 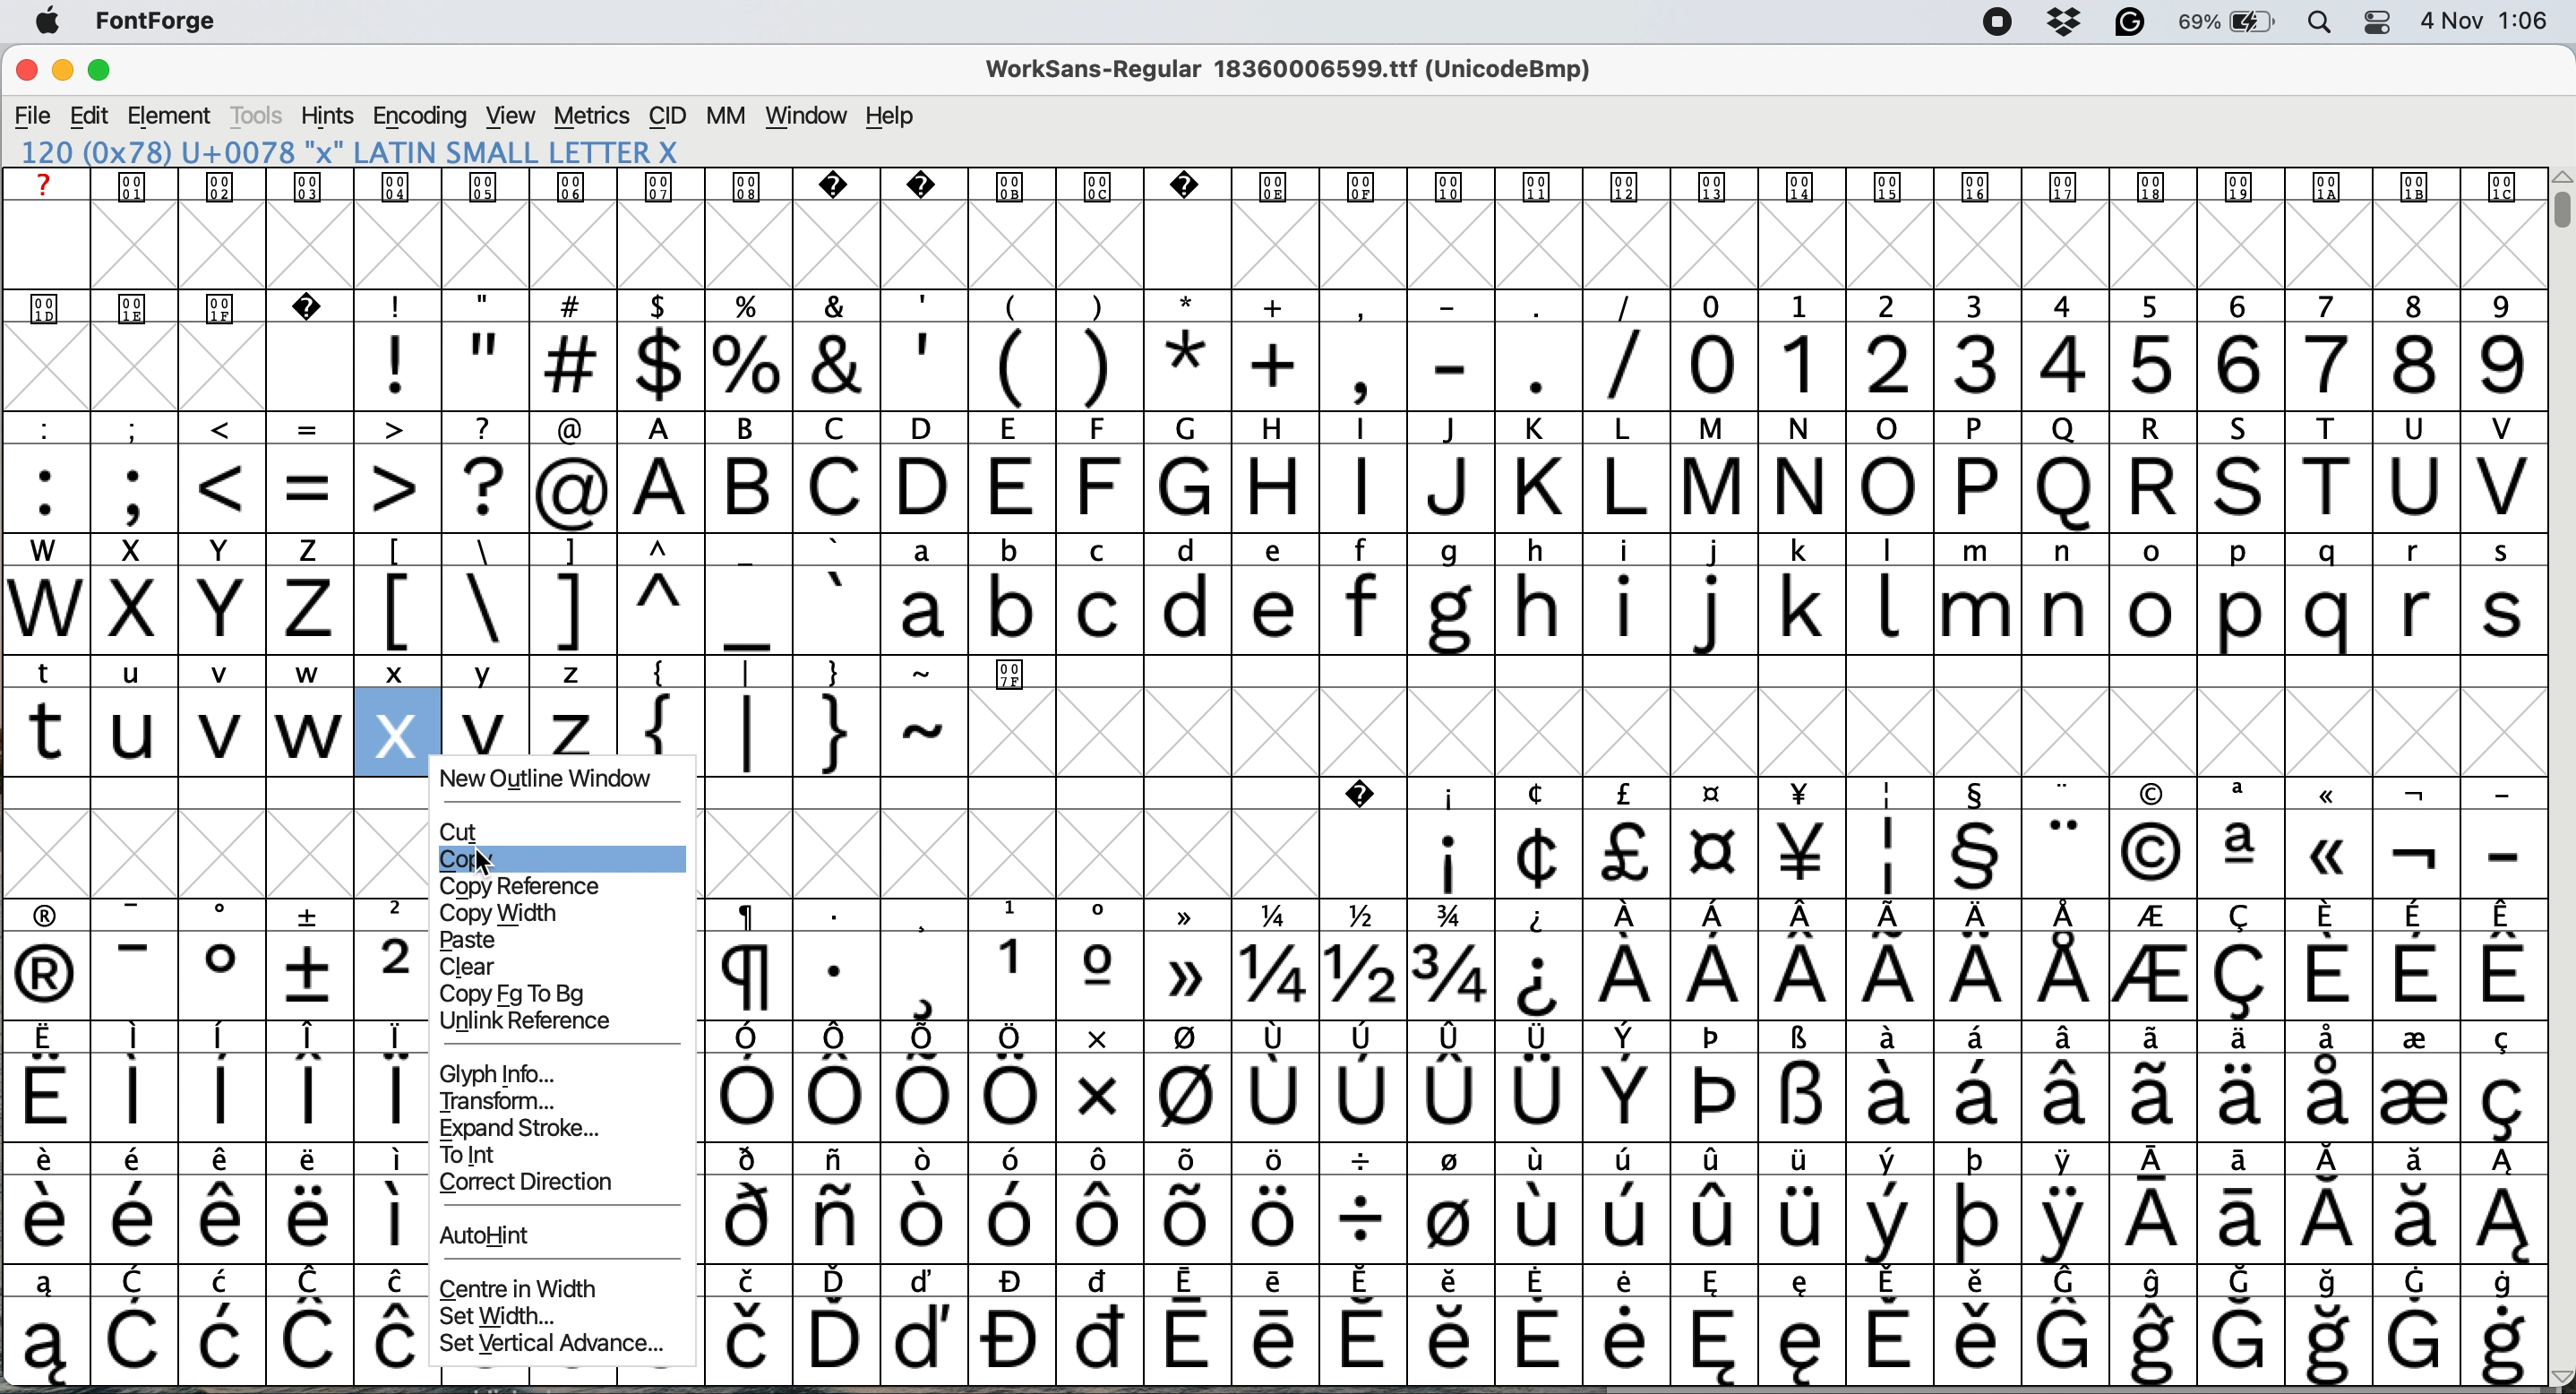 I want to click on battery, so click(x=2227, y=23).